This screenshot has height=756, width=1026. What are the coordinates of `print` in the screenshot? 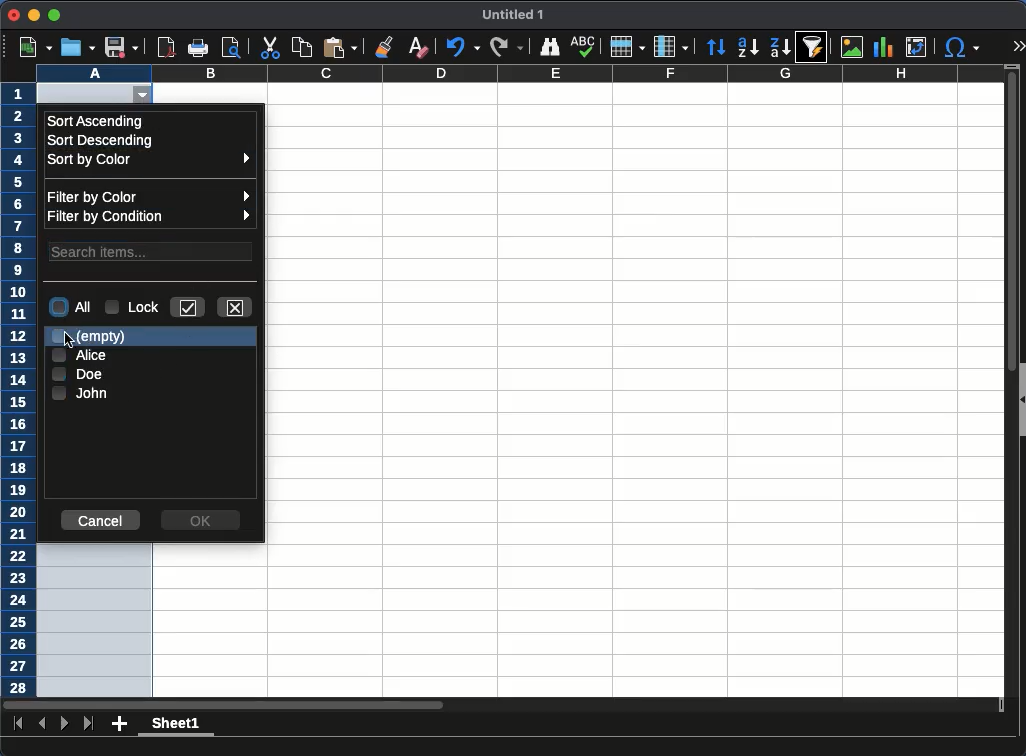 It's located at (198, 48).